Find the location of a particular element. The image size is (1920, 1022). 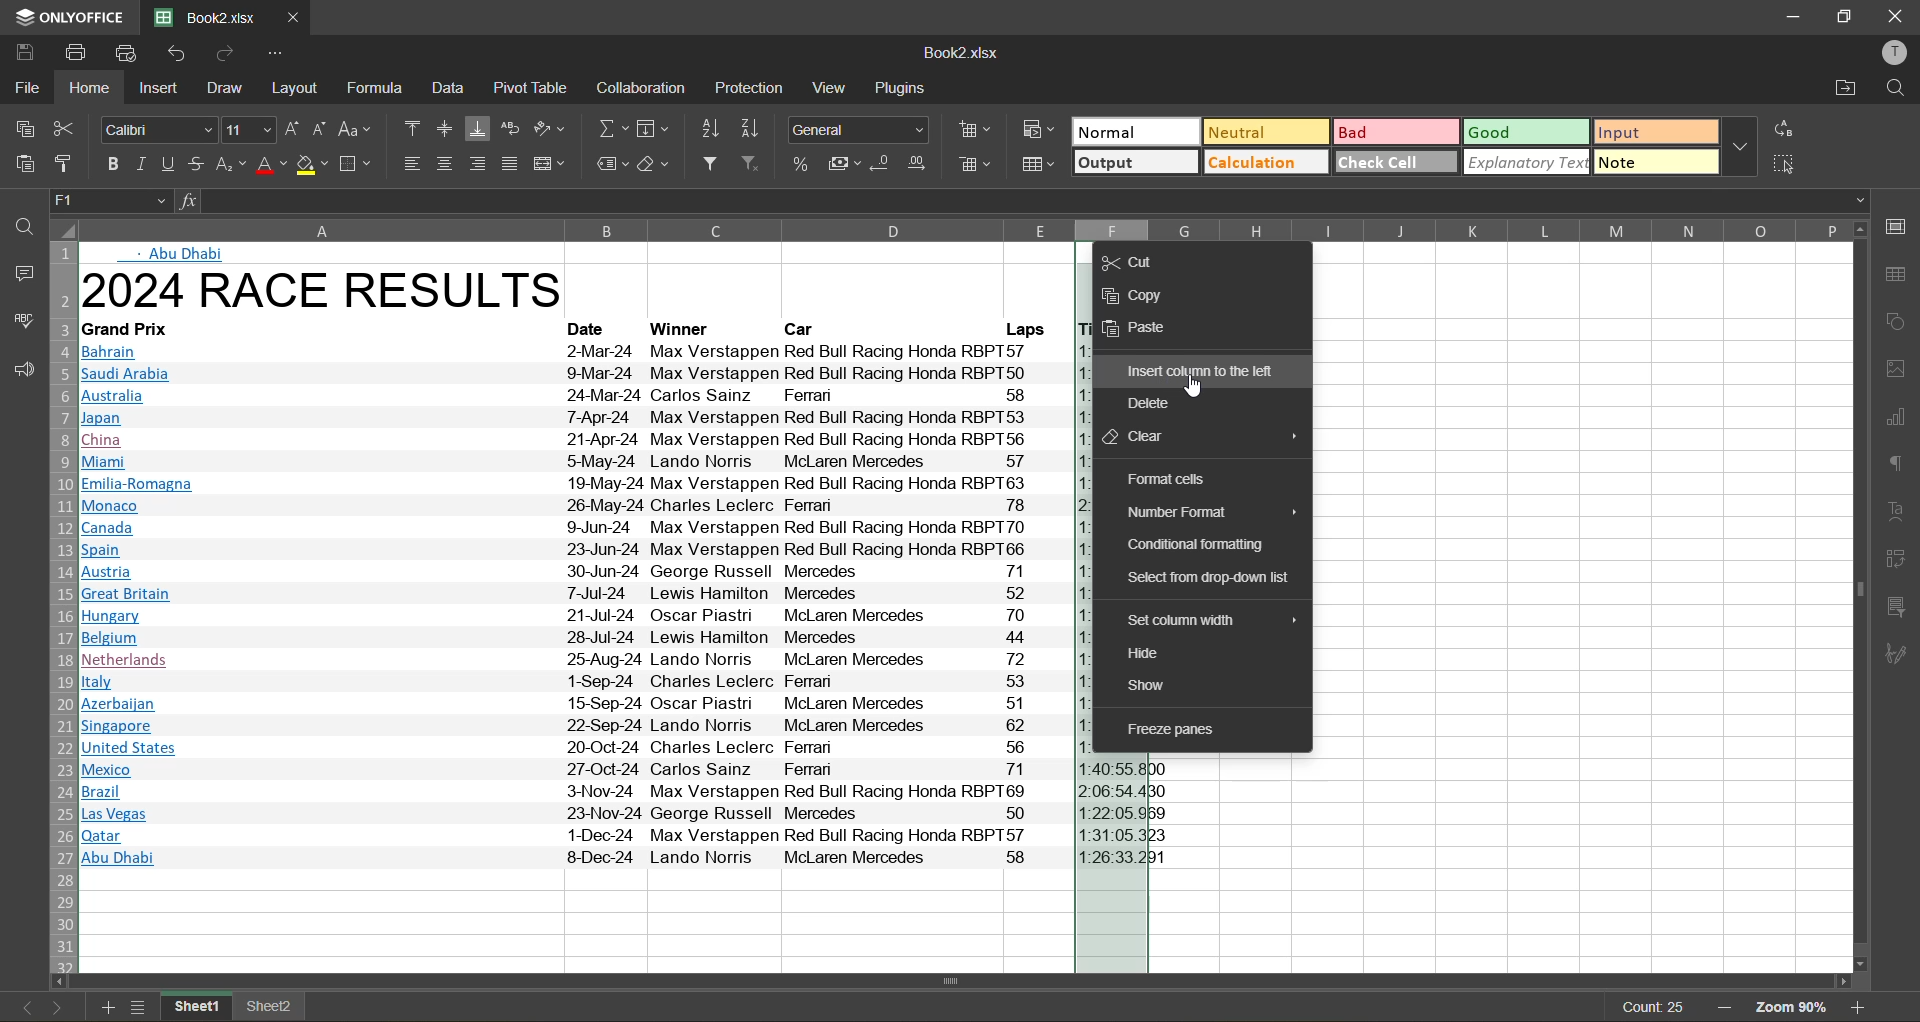

align left is located at coordinates (412, 164).